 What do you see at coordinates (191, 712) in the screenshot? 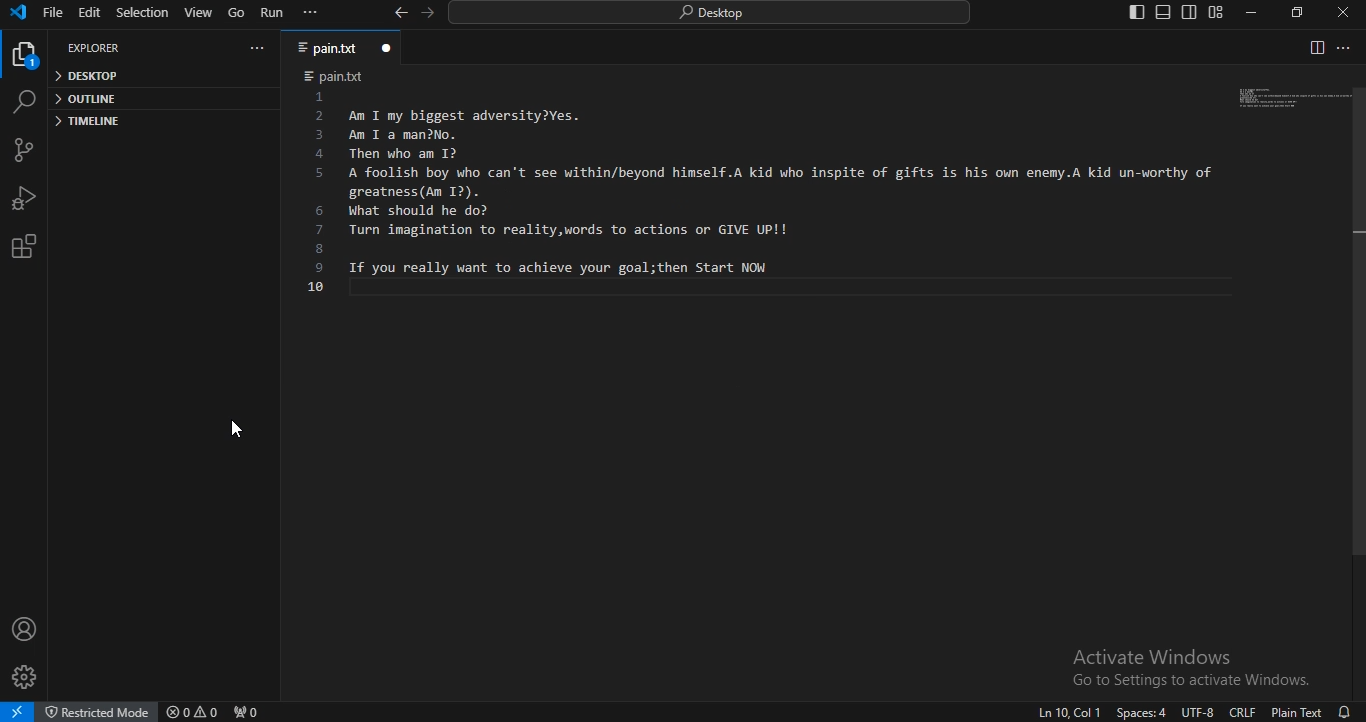
I see `no problems` at bounding box center [191, 712].